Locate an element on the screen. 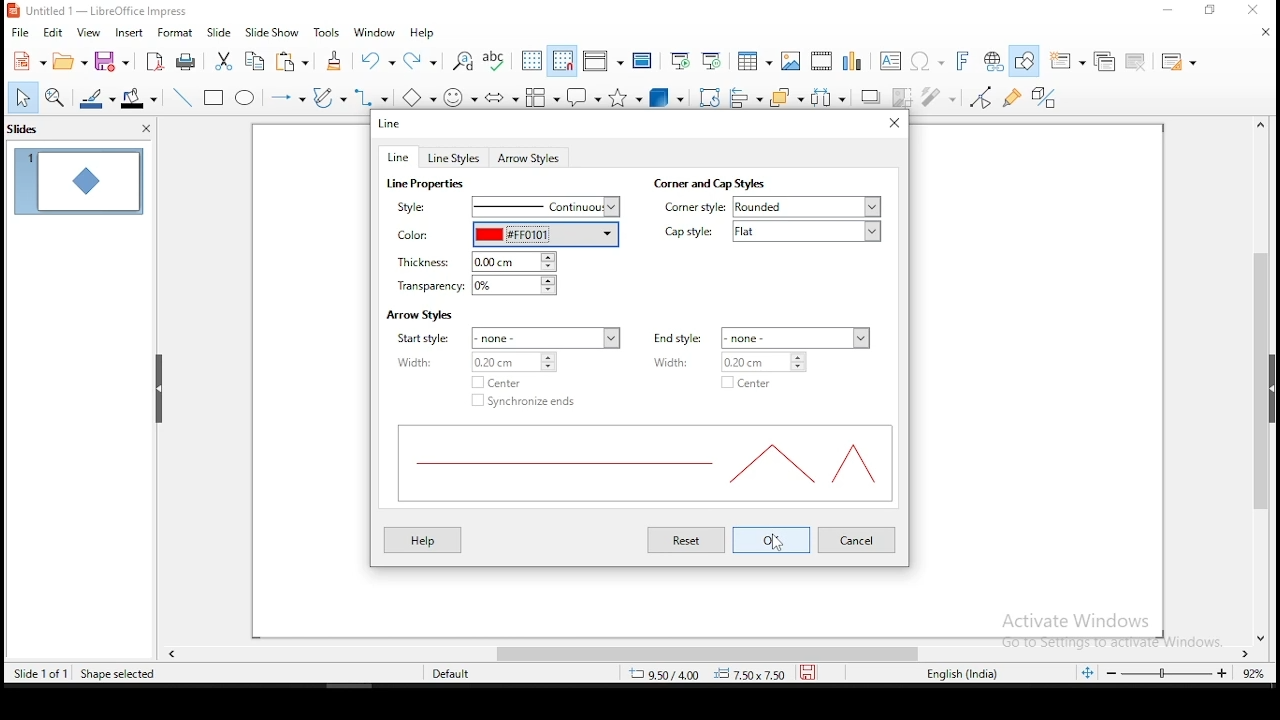 The height and width of the screenshot is (720, 1280). window is located at coordinates (375, 31).